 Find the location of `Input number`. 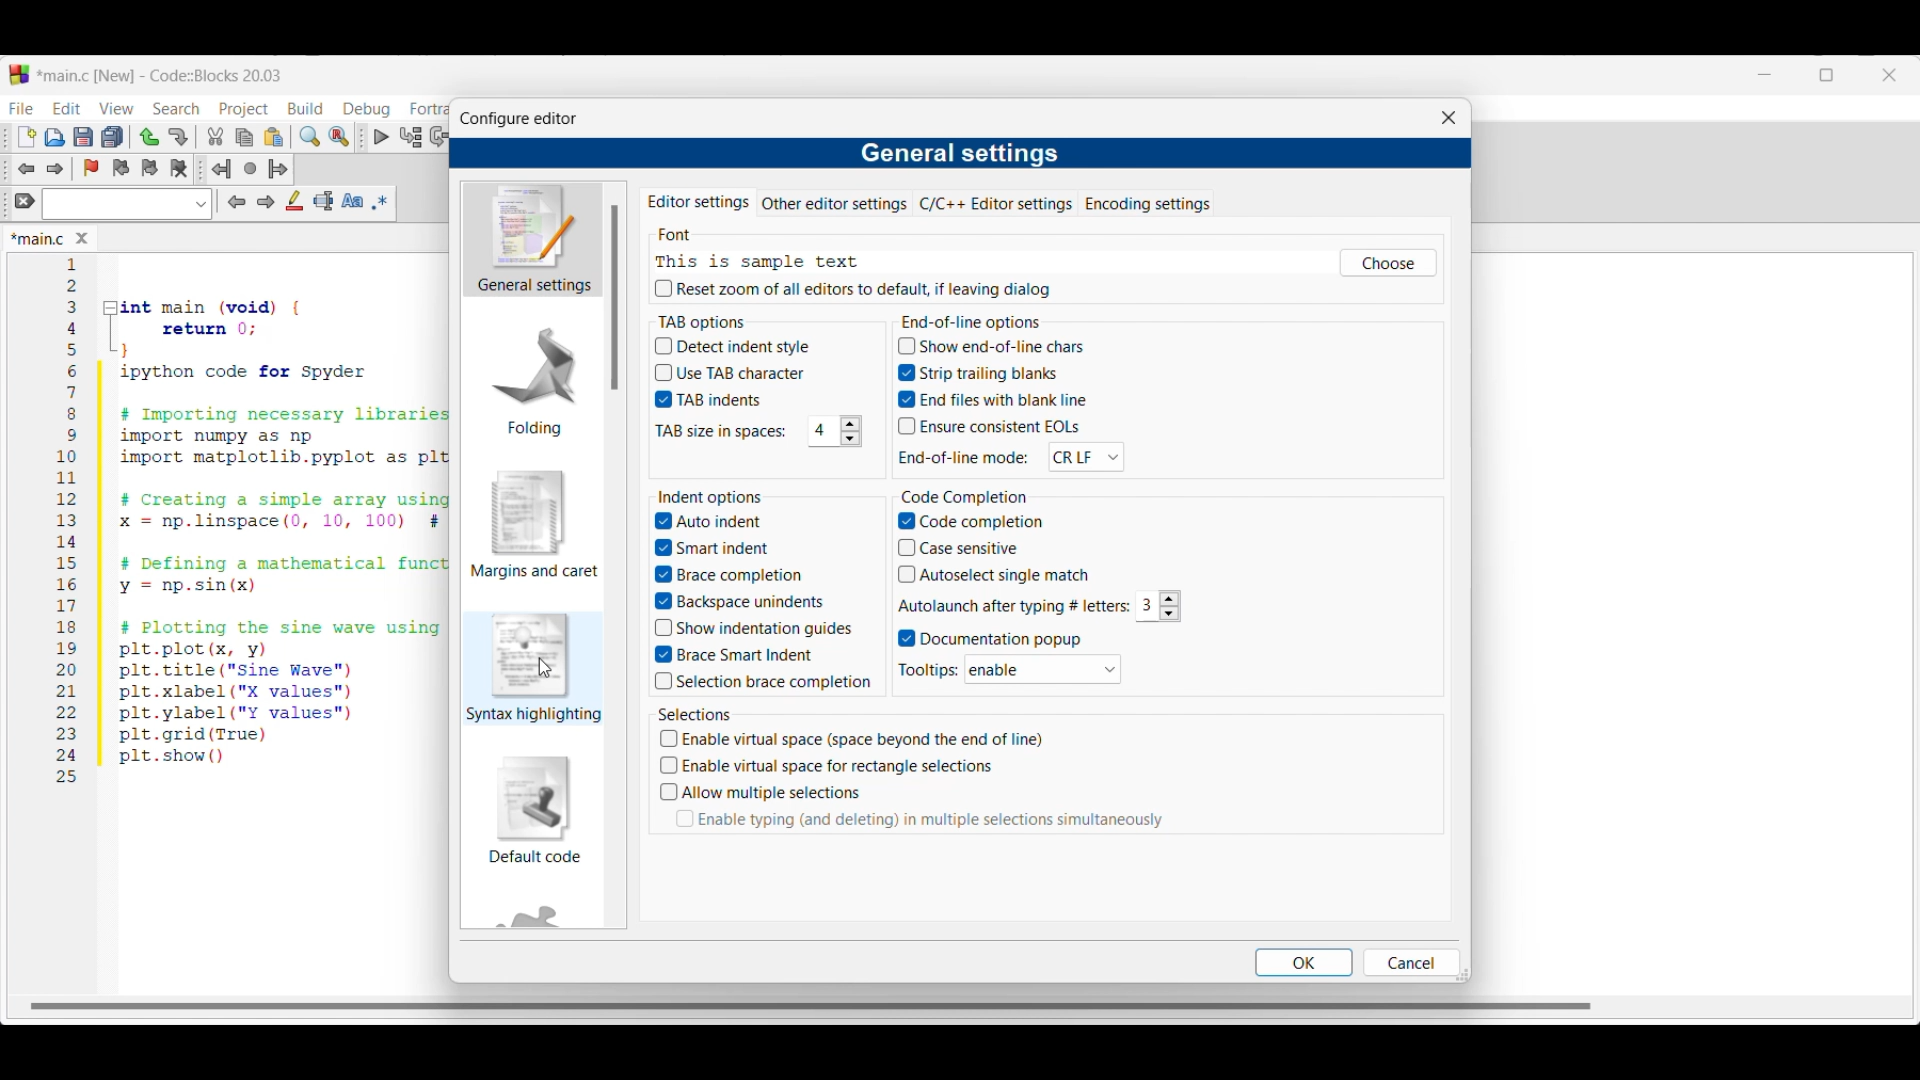

Input number is located at coordinates (1146, 605).